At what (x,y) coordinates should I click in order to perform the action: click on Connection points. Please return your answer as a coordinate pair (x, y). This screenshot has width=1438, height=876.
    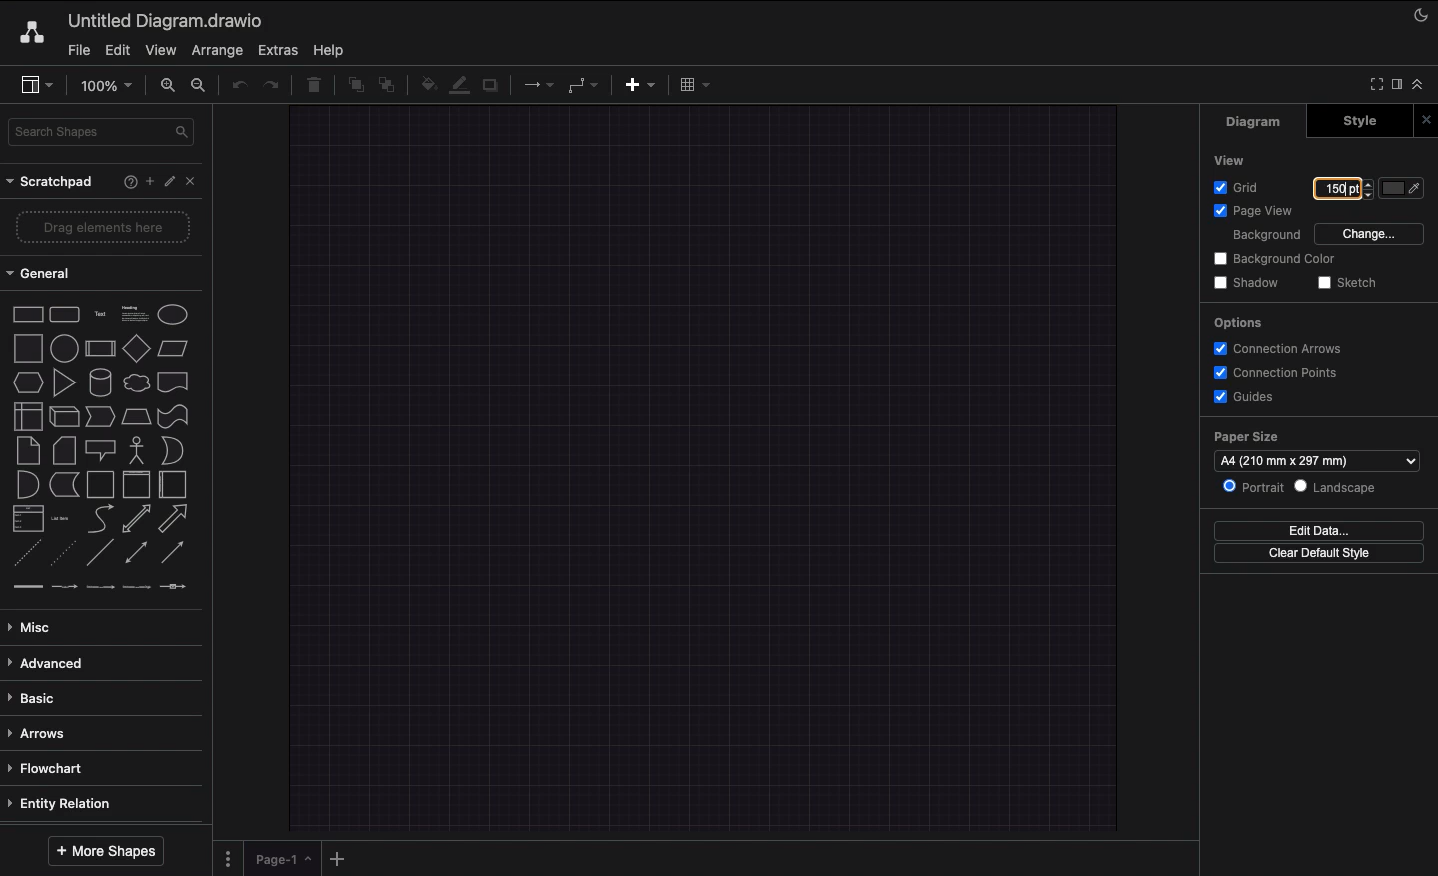
    Looking at the image, I should click on (1280, 372).